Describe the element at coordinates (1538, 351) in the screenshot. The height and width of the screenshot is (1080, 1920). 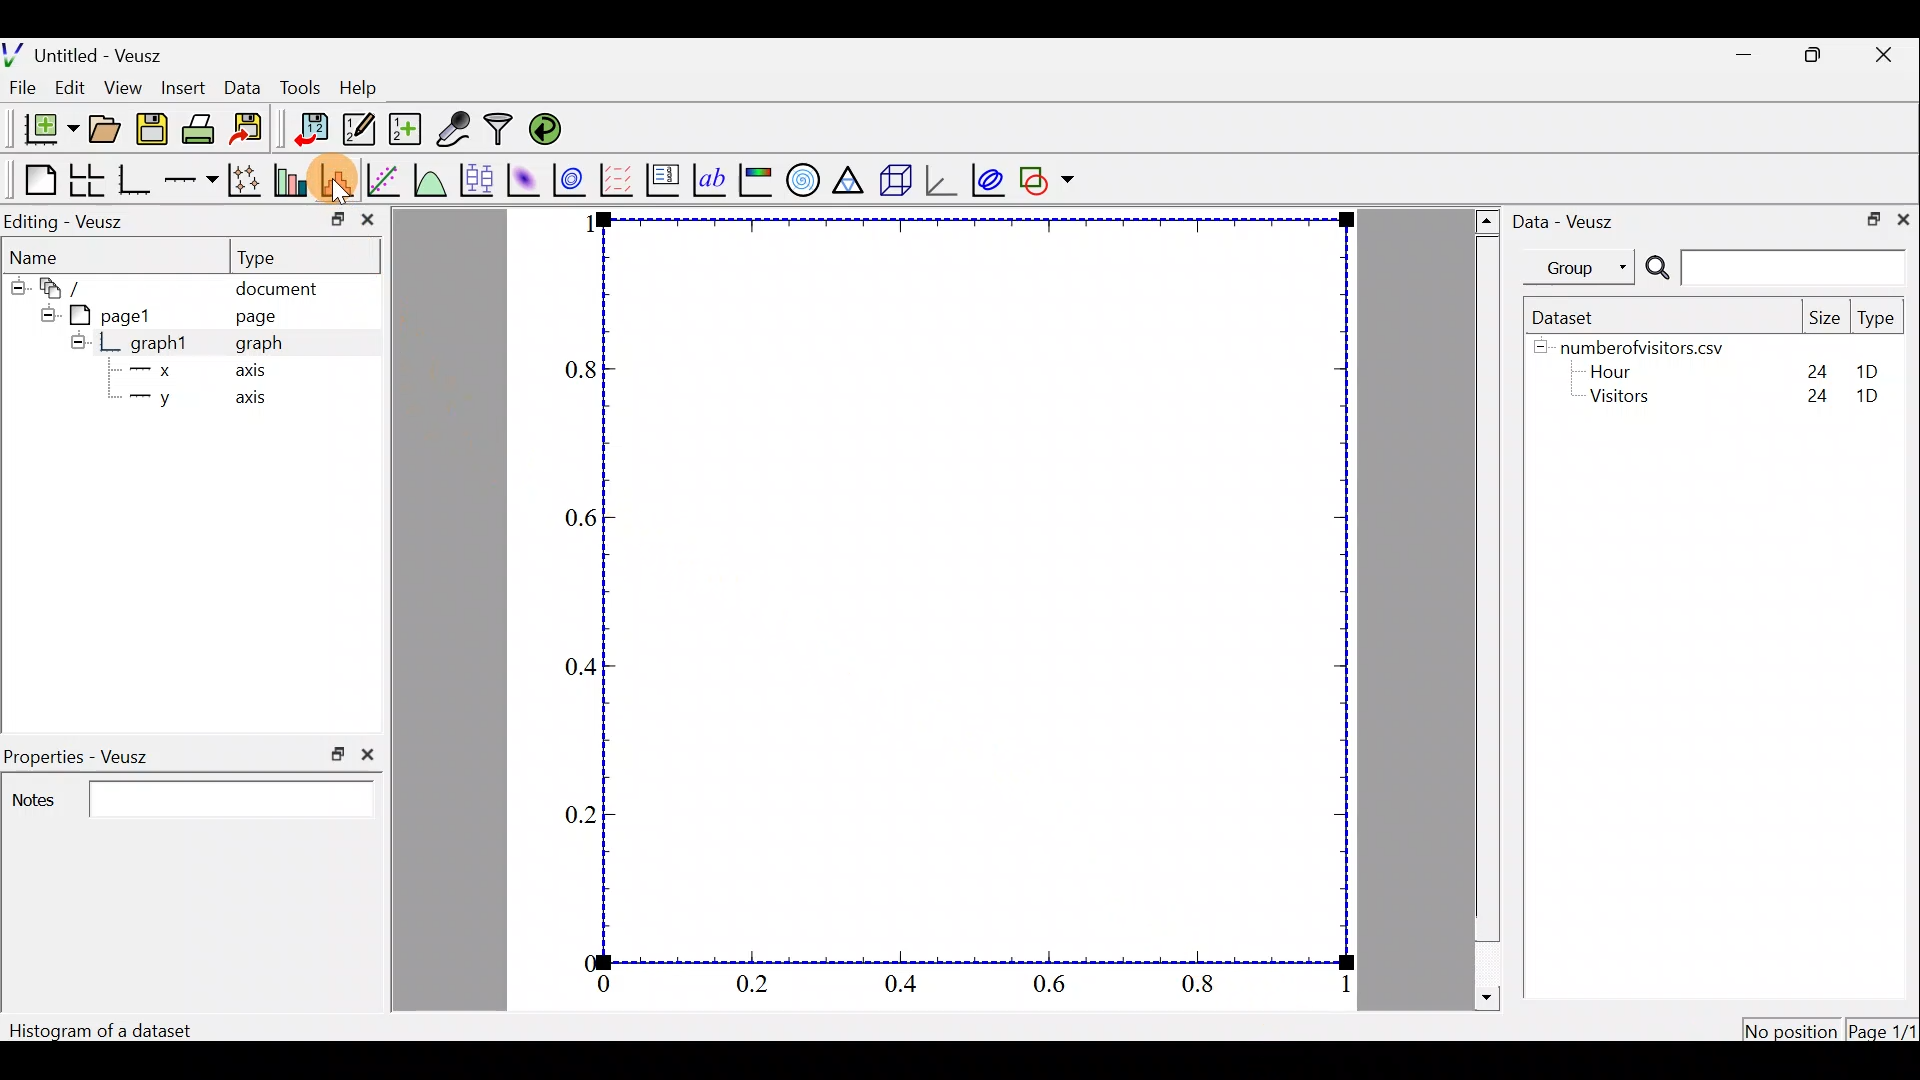
I see `hide sub menu` at that location.